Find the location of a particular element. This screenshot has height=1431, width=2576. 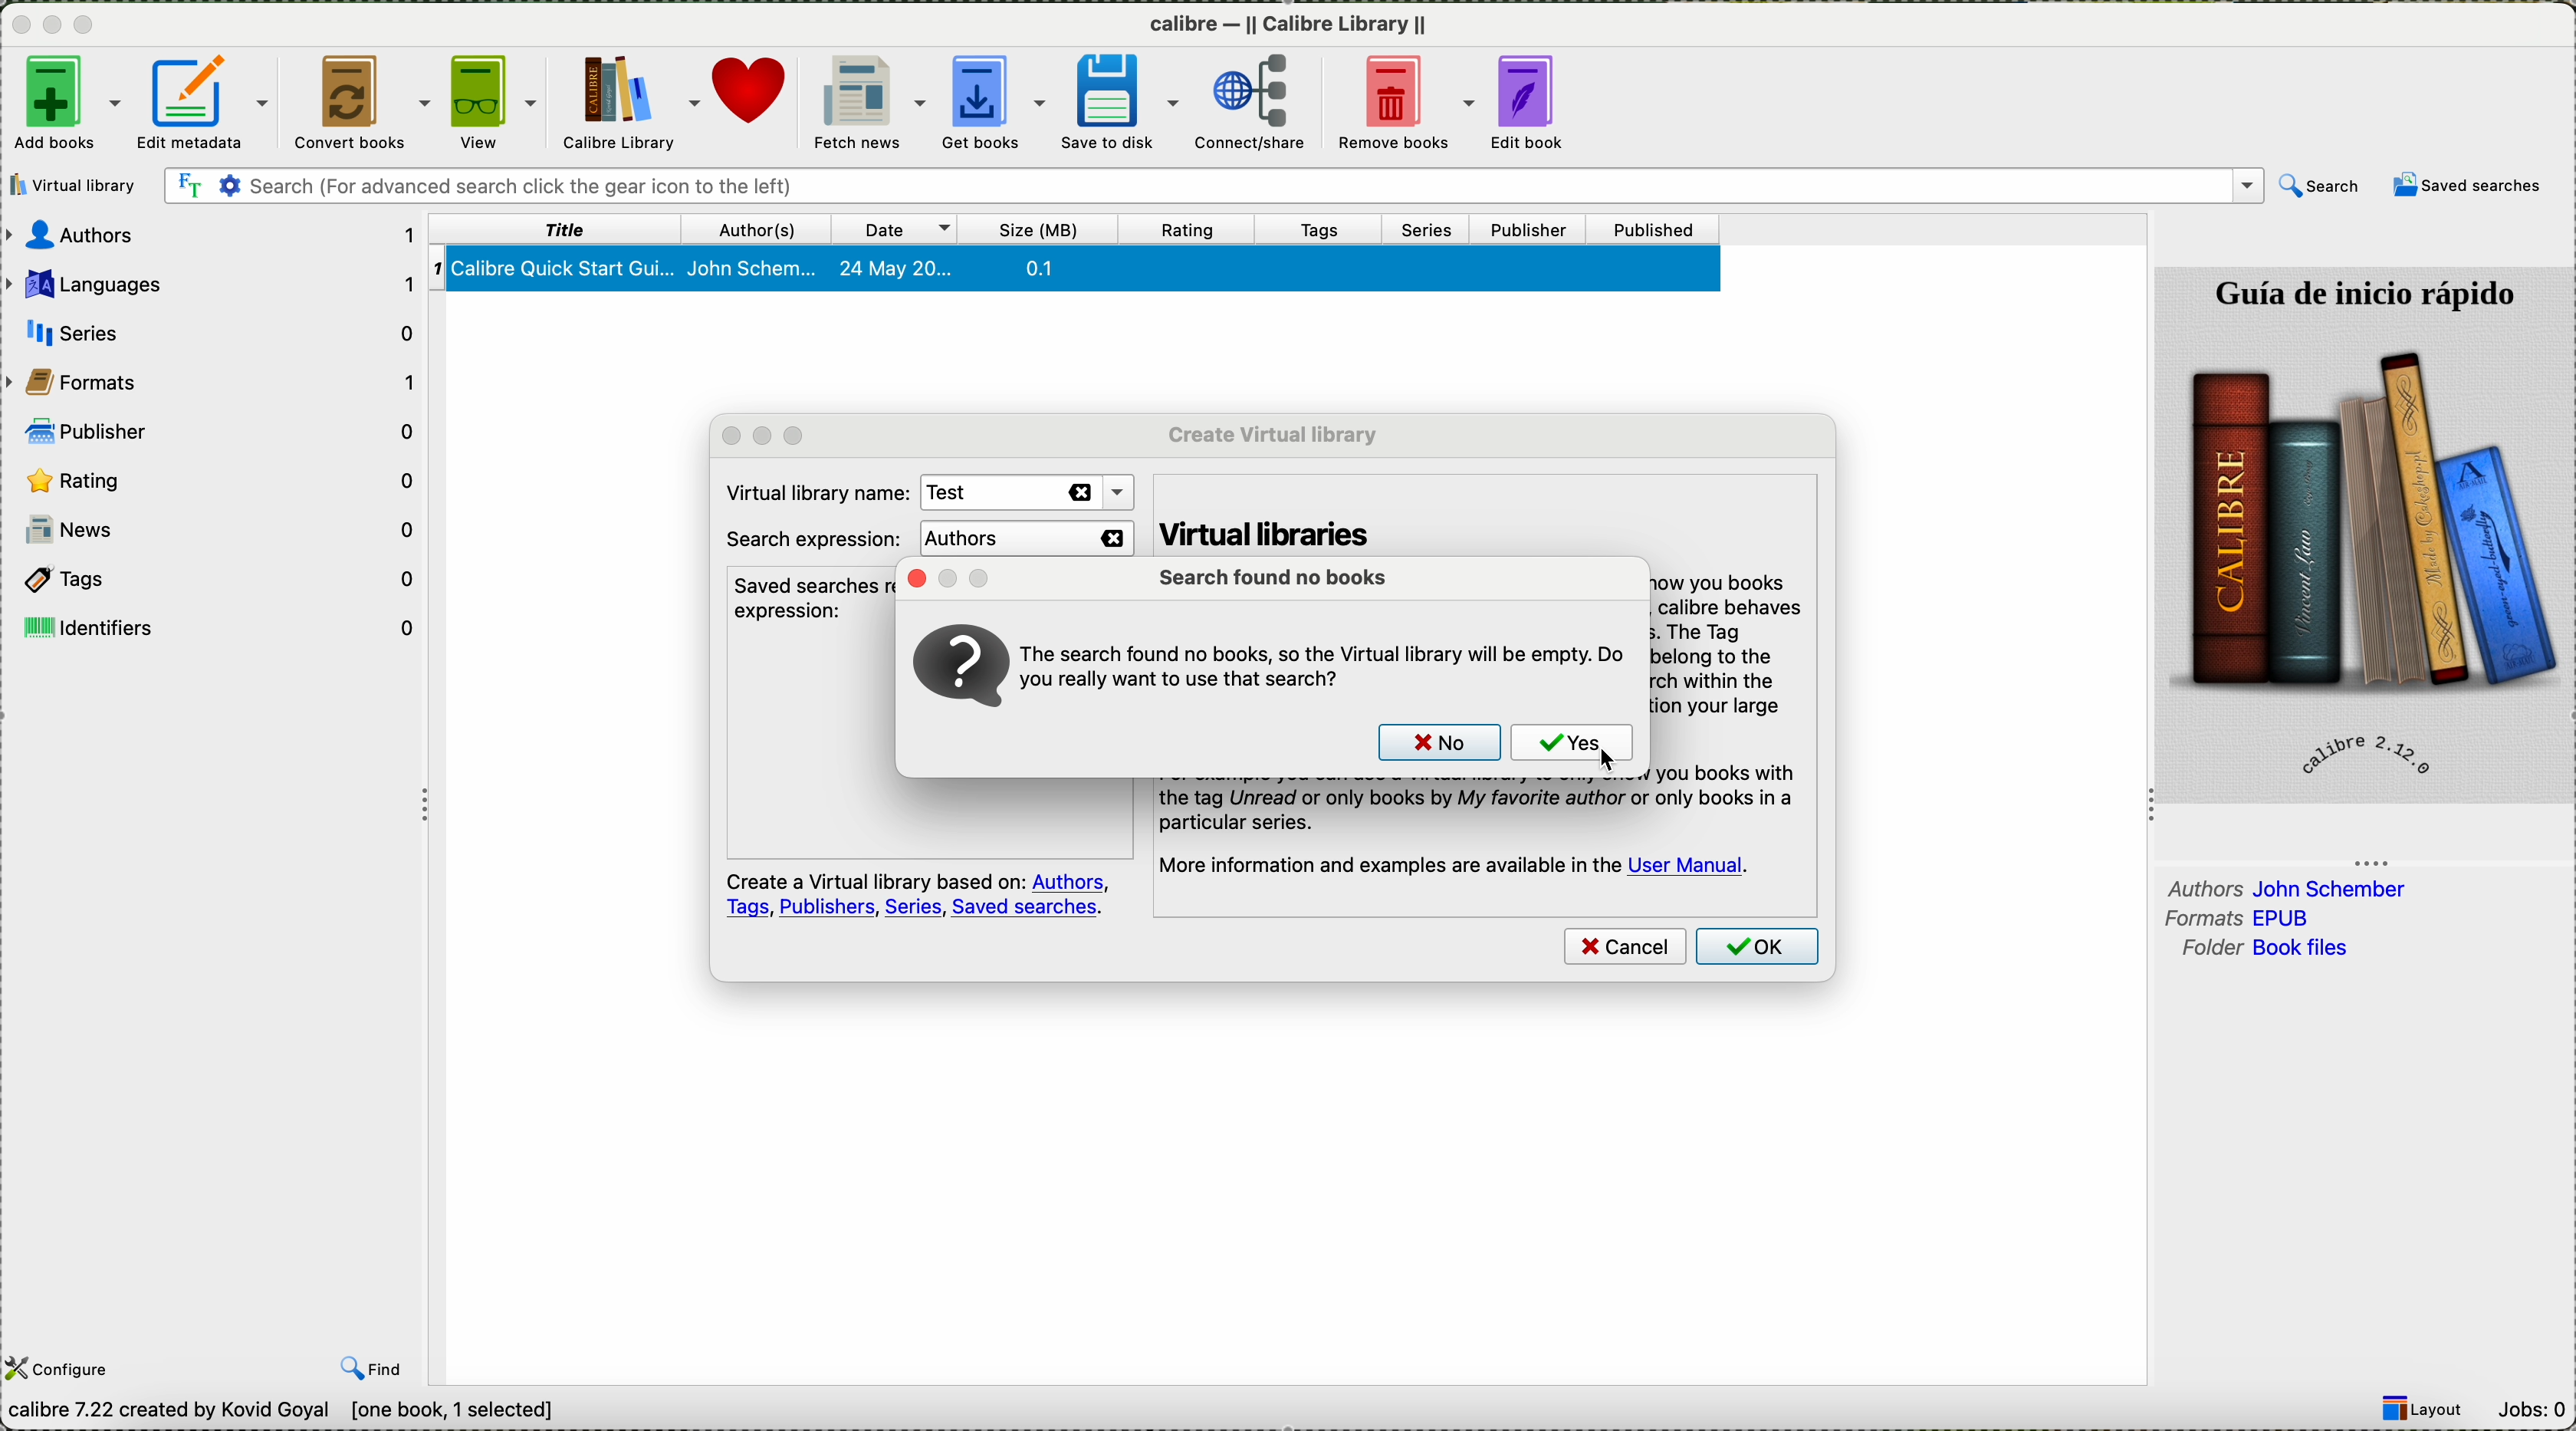

minimze is located at coordinates (760, 435).